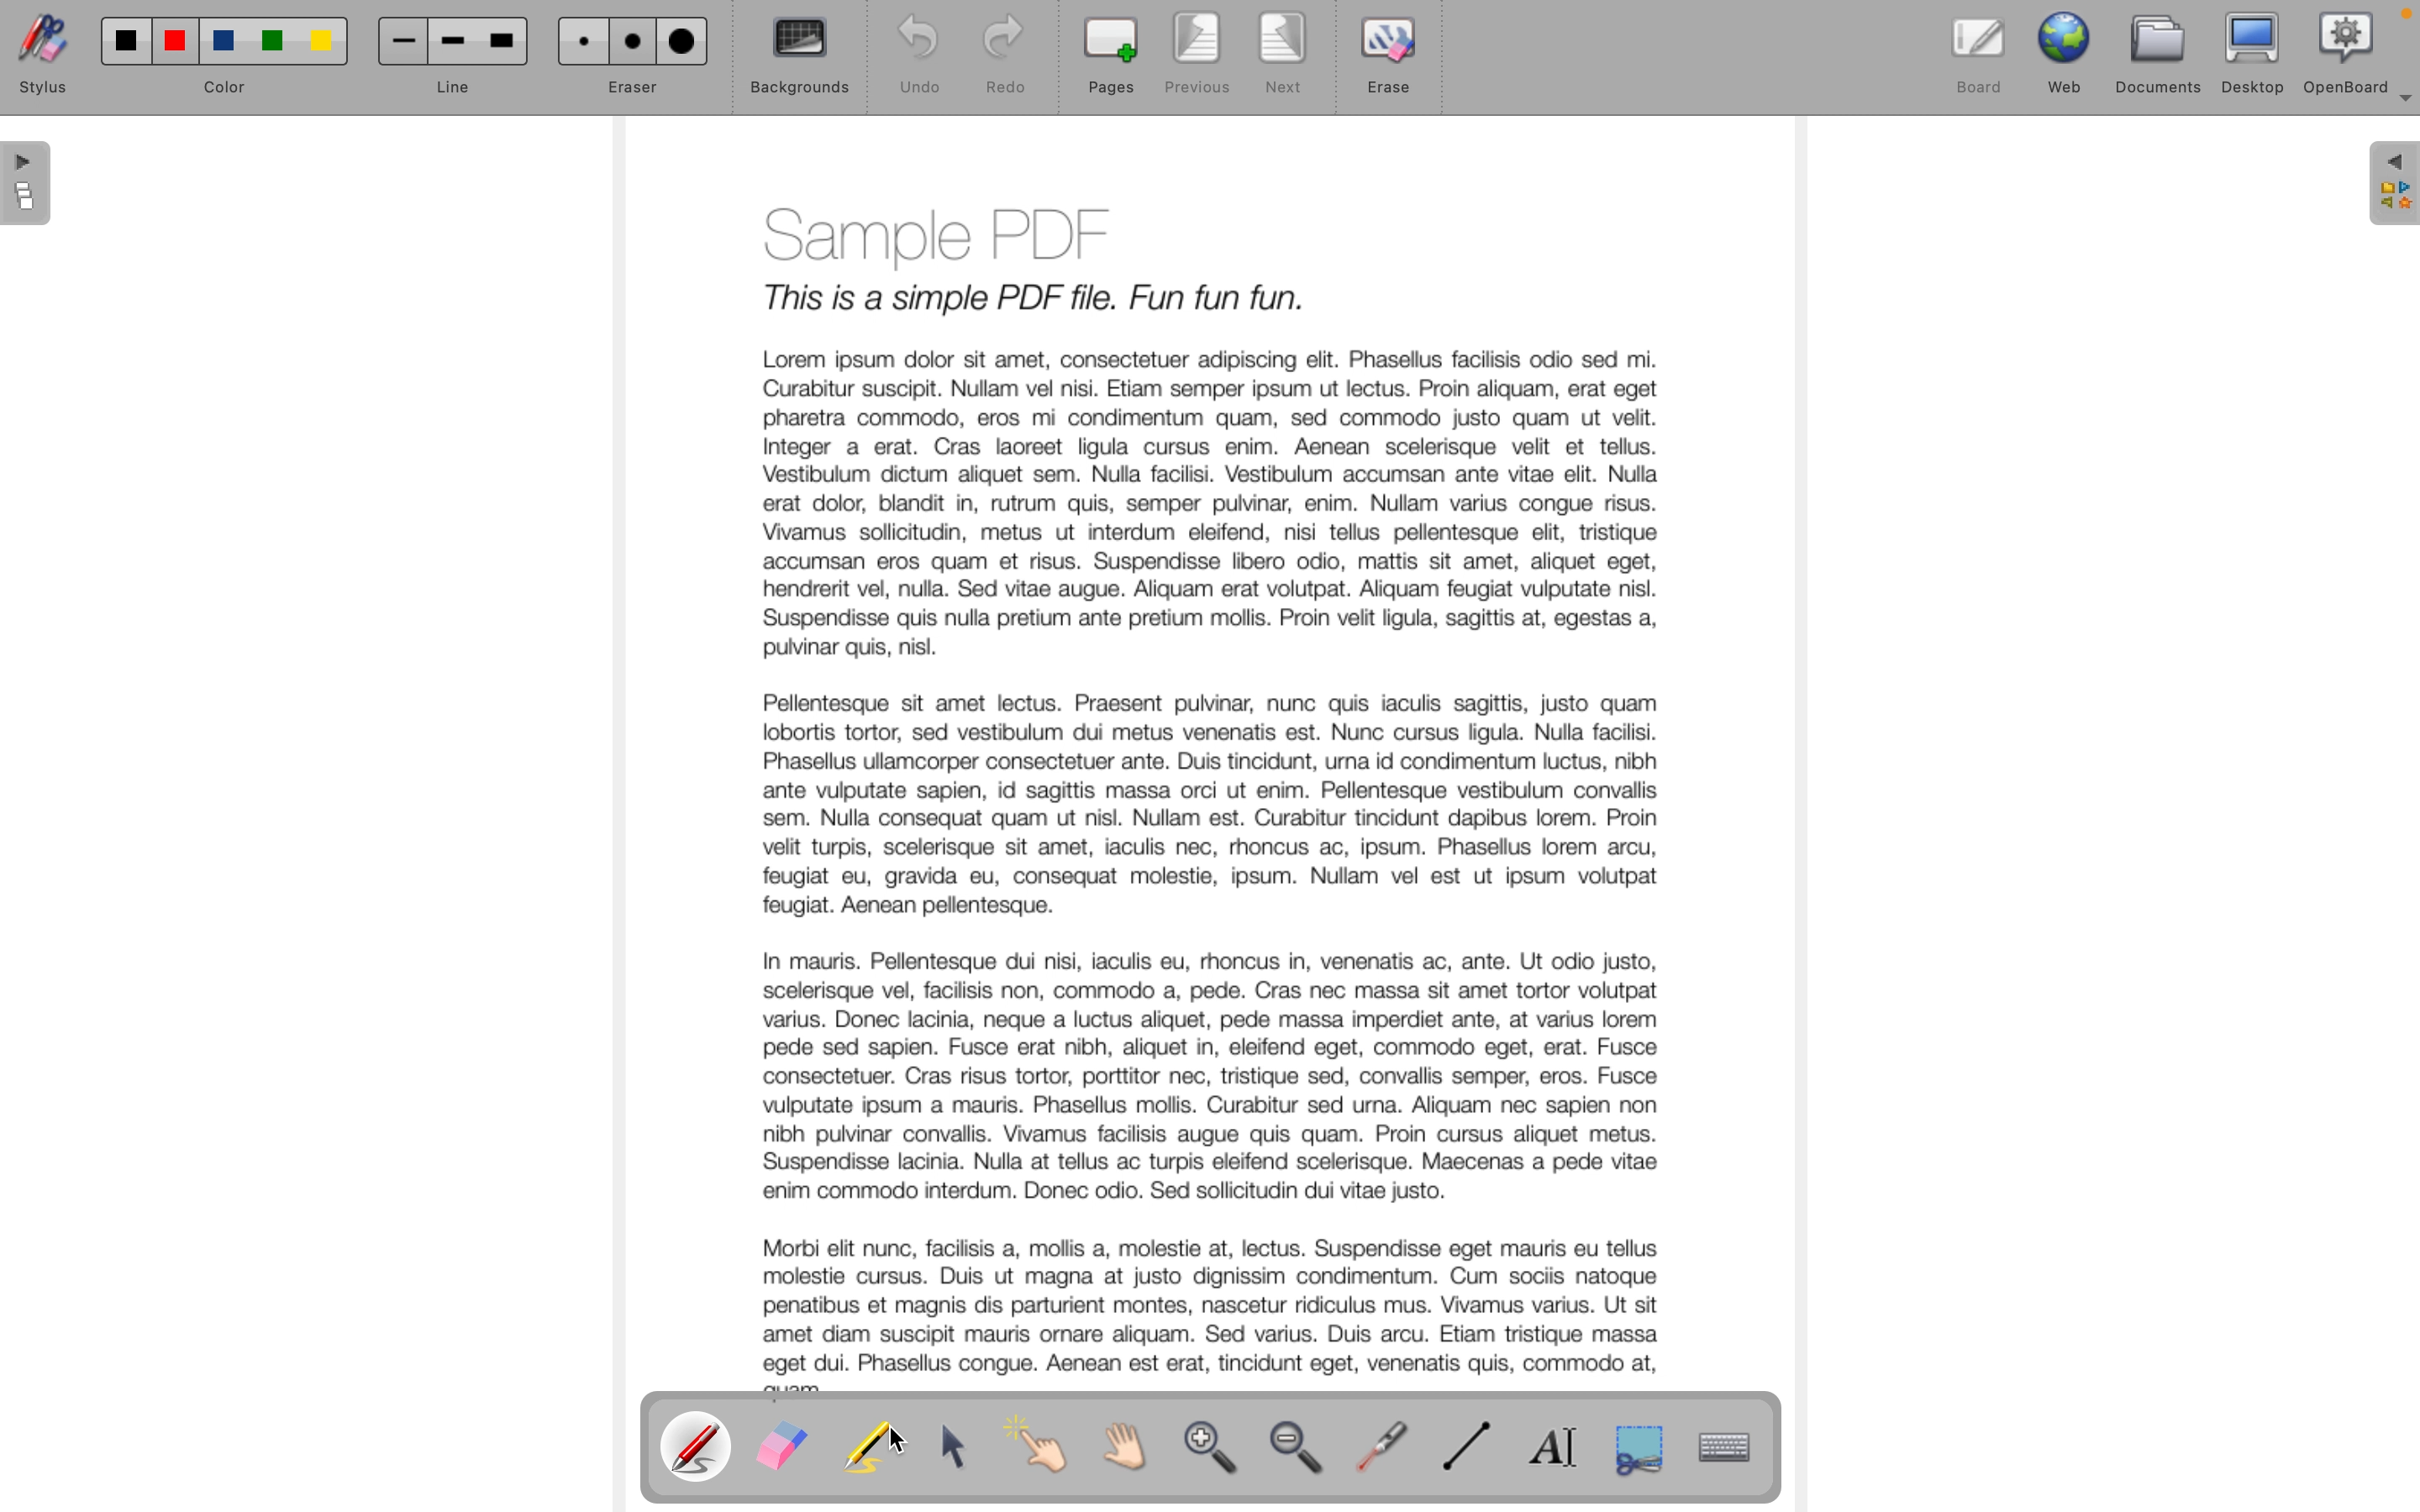 The height and width of the screenshot is (1512, 2420). Describe the element at coordinates (957, 1448) in the screenshot. I see `select` at that location.